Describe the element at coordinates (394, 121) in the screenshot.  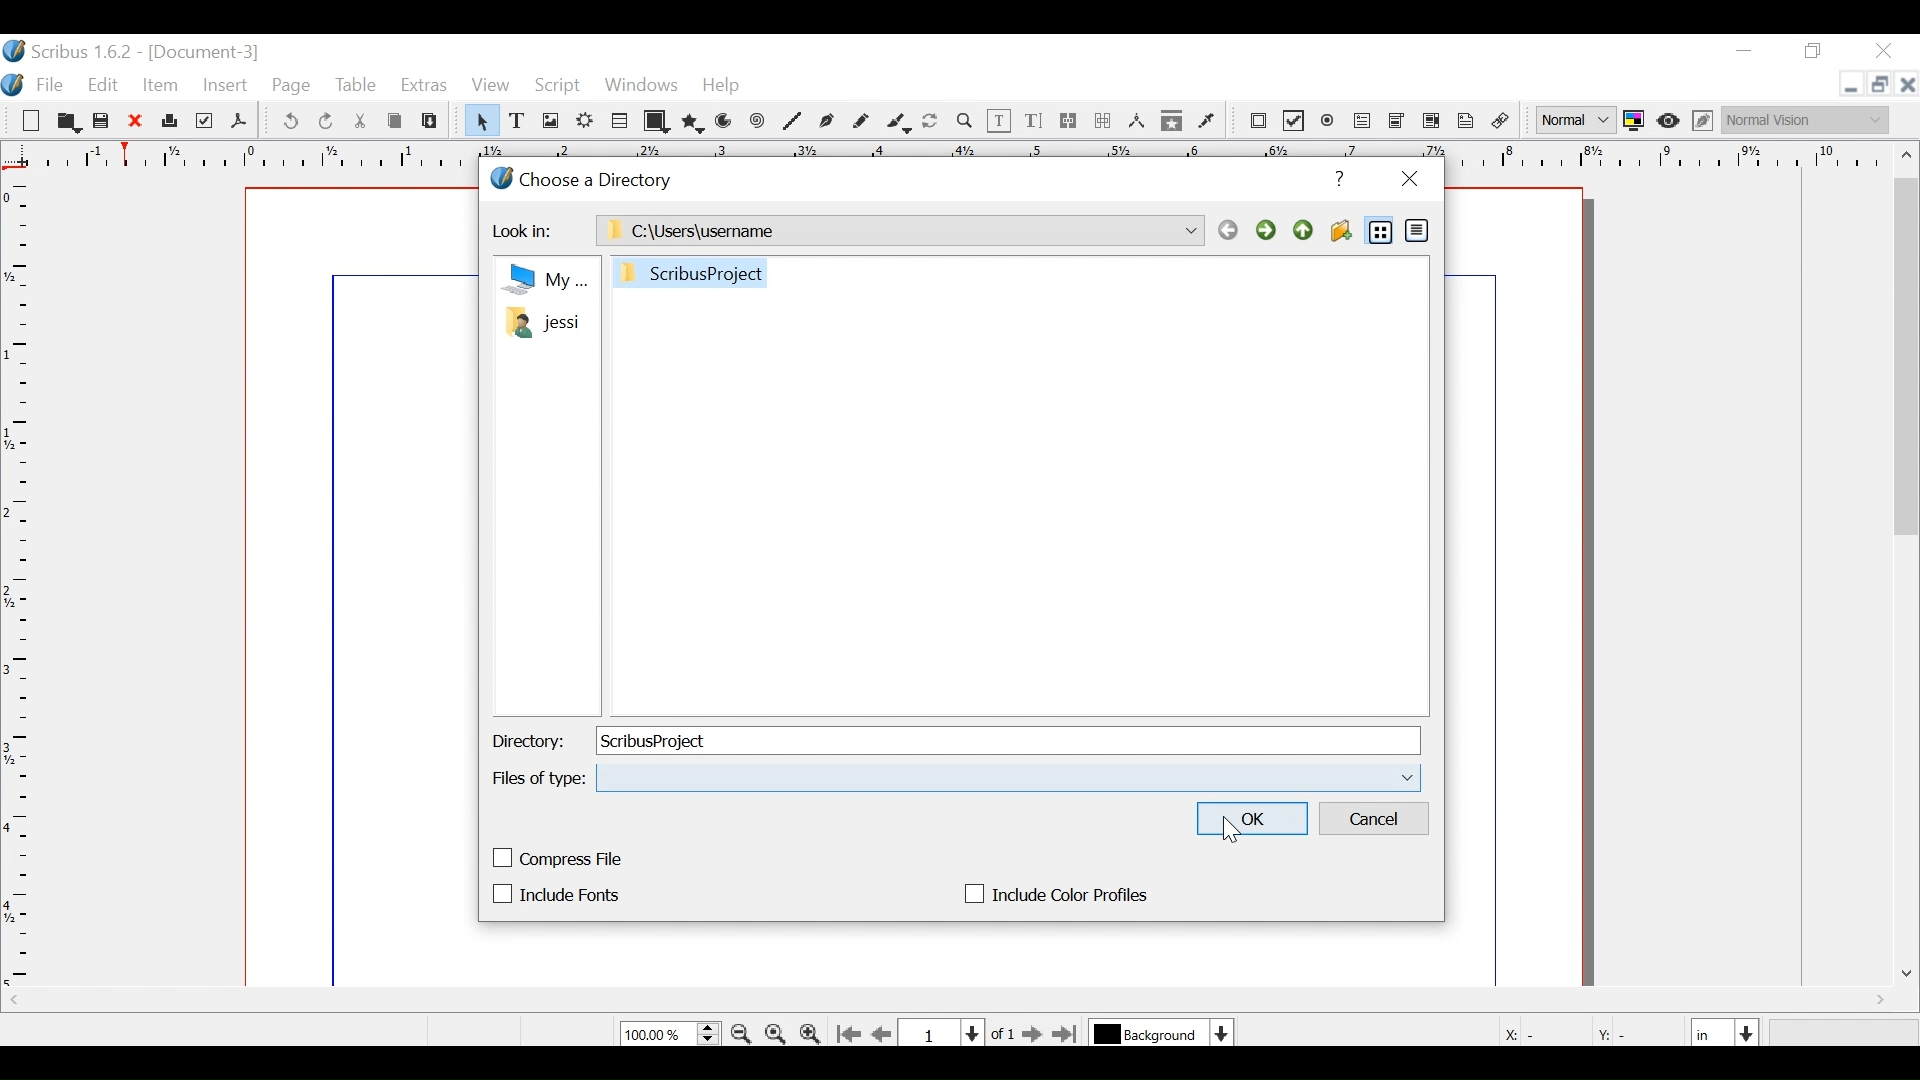
I see `Copy` at that location.